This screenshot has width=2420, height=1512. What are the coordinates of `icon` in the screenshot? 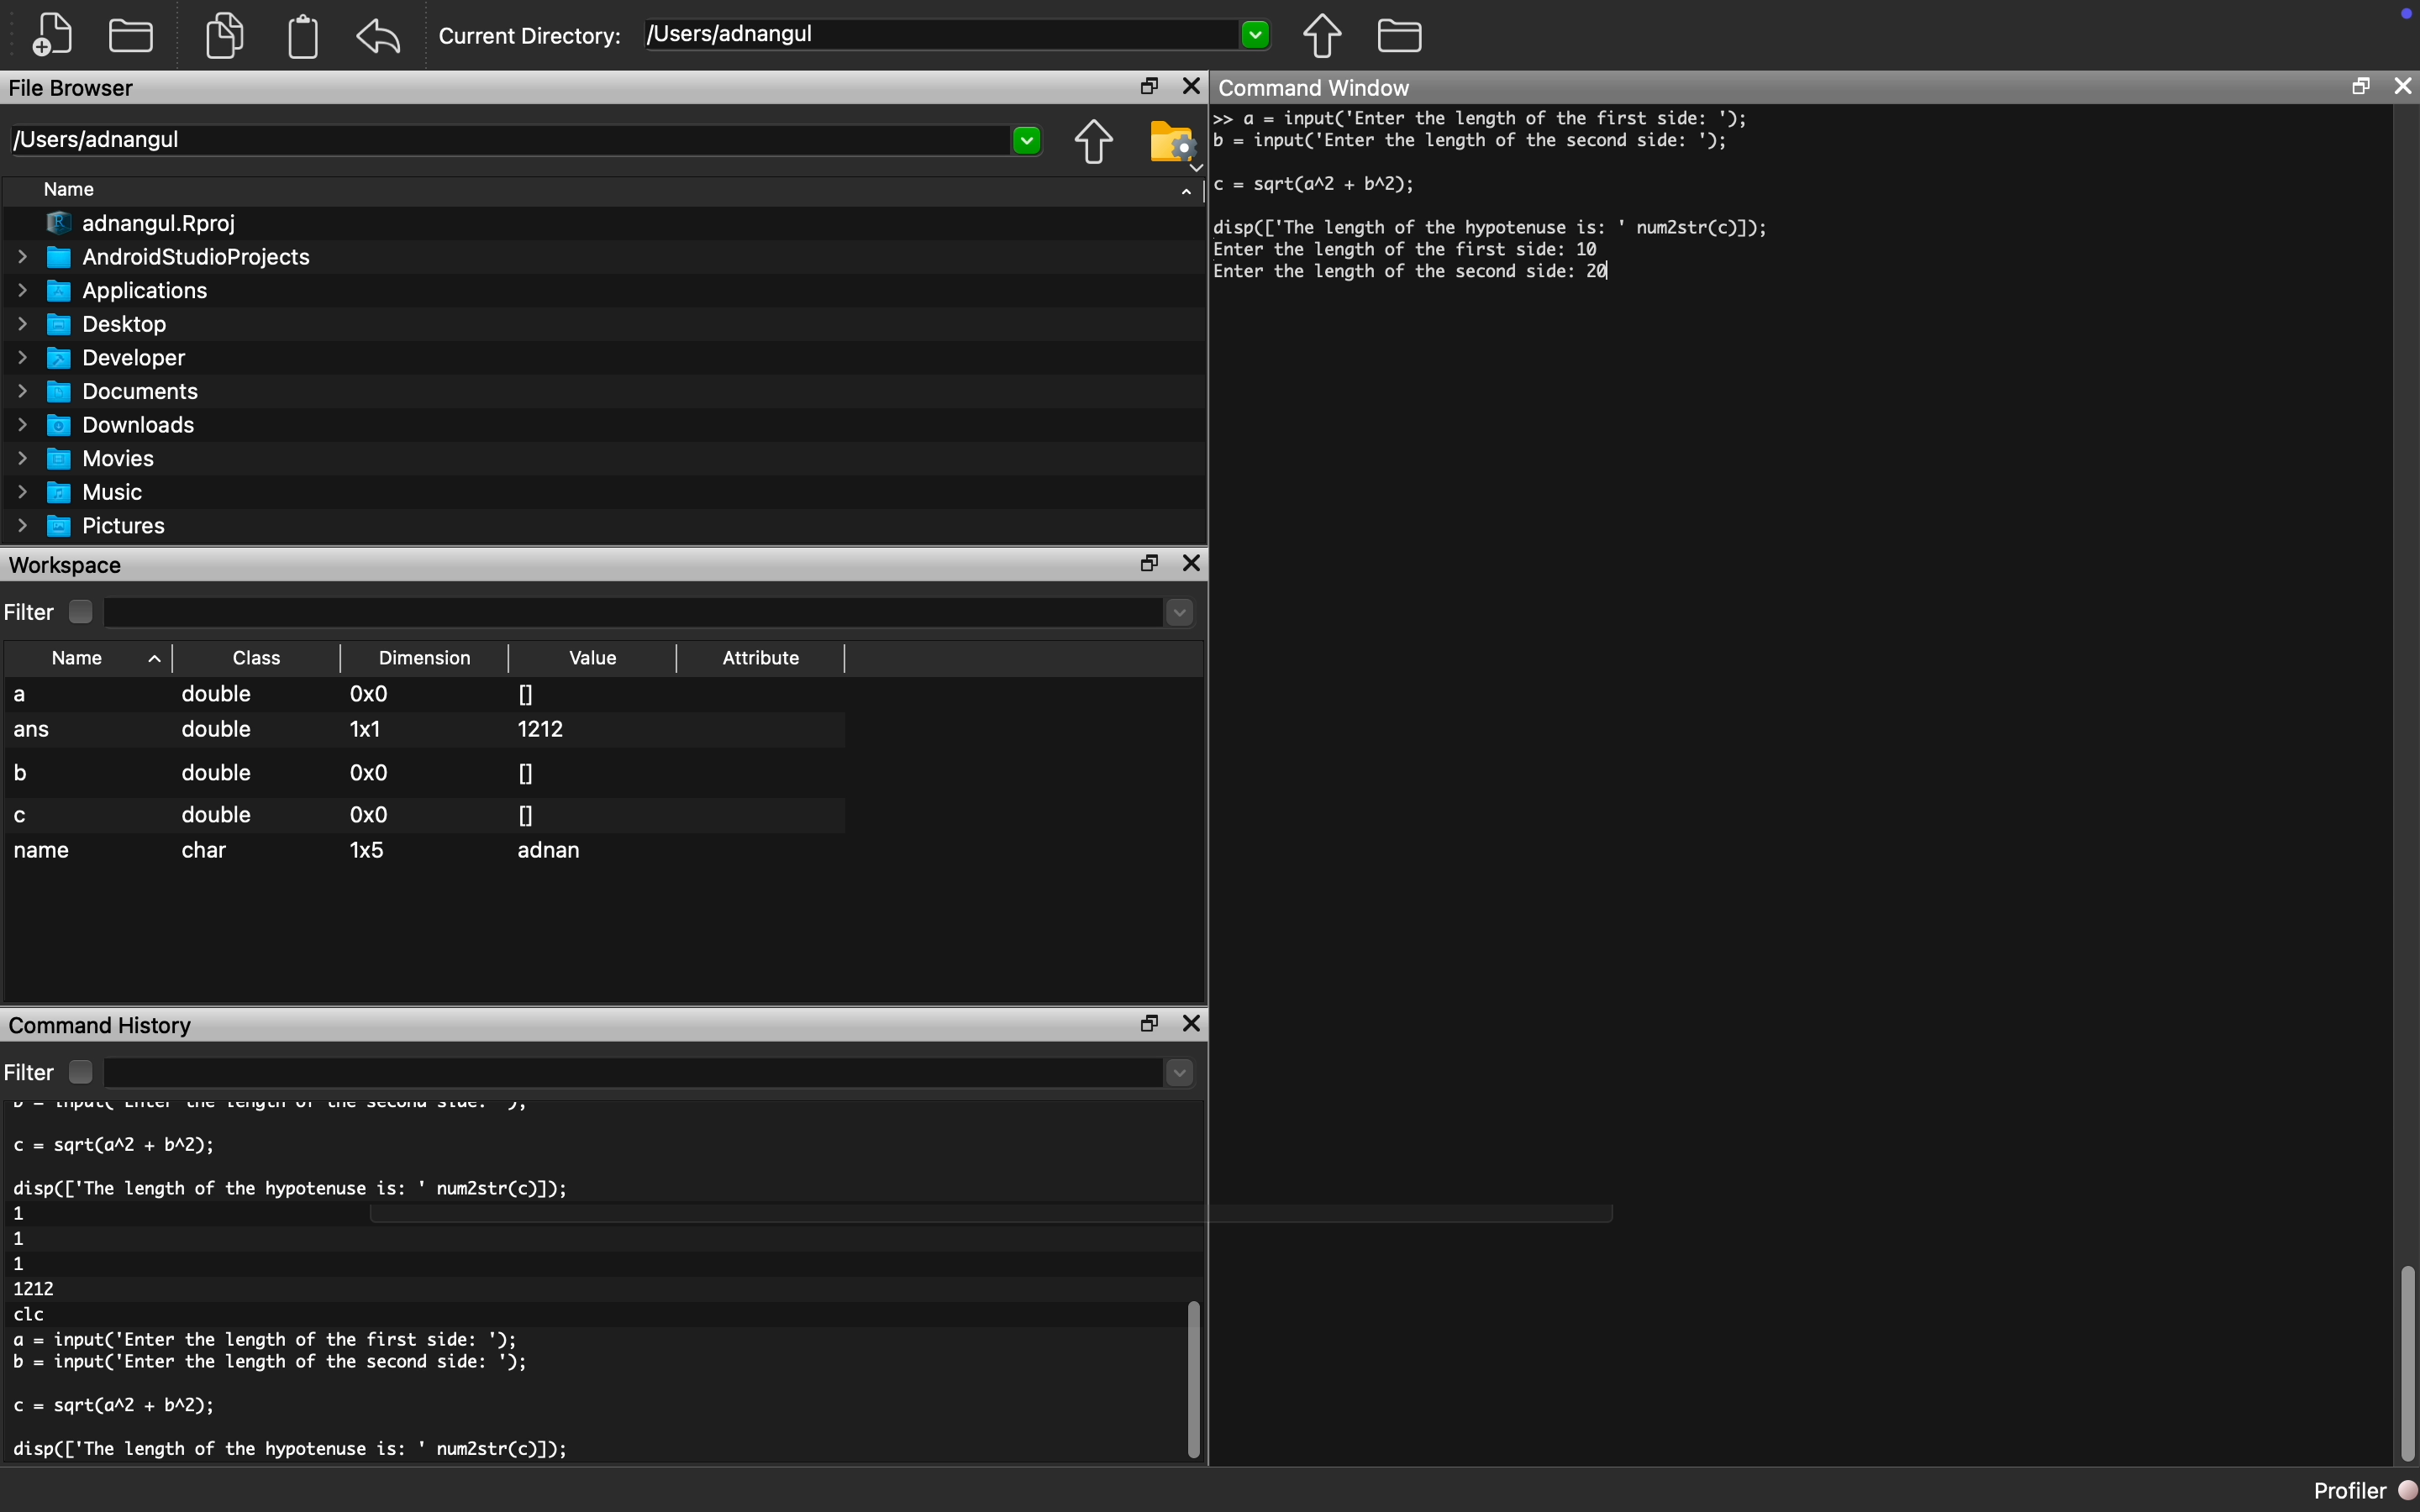 It's located at (2391, 21).